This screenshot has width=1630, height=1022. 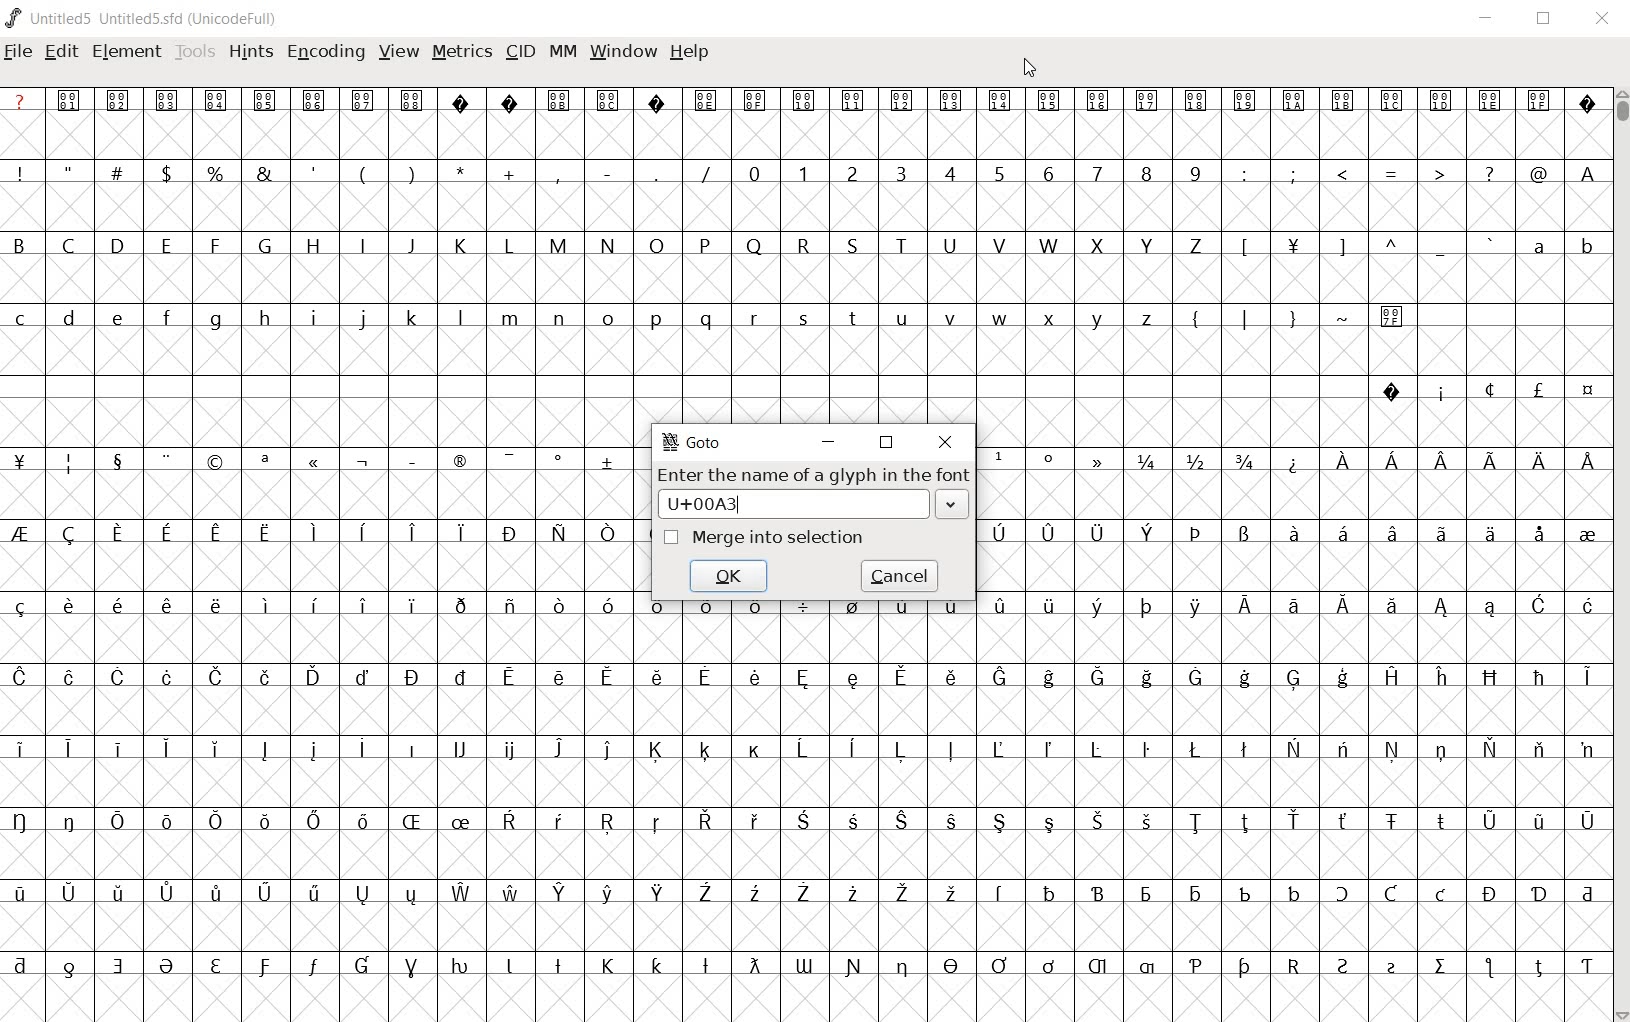 What do you see at coordinates (803, 316) in the screenshot?
I see `s` at bounding box center [803, 316].